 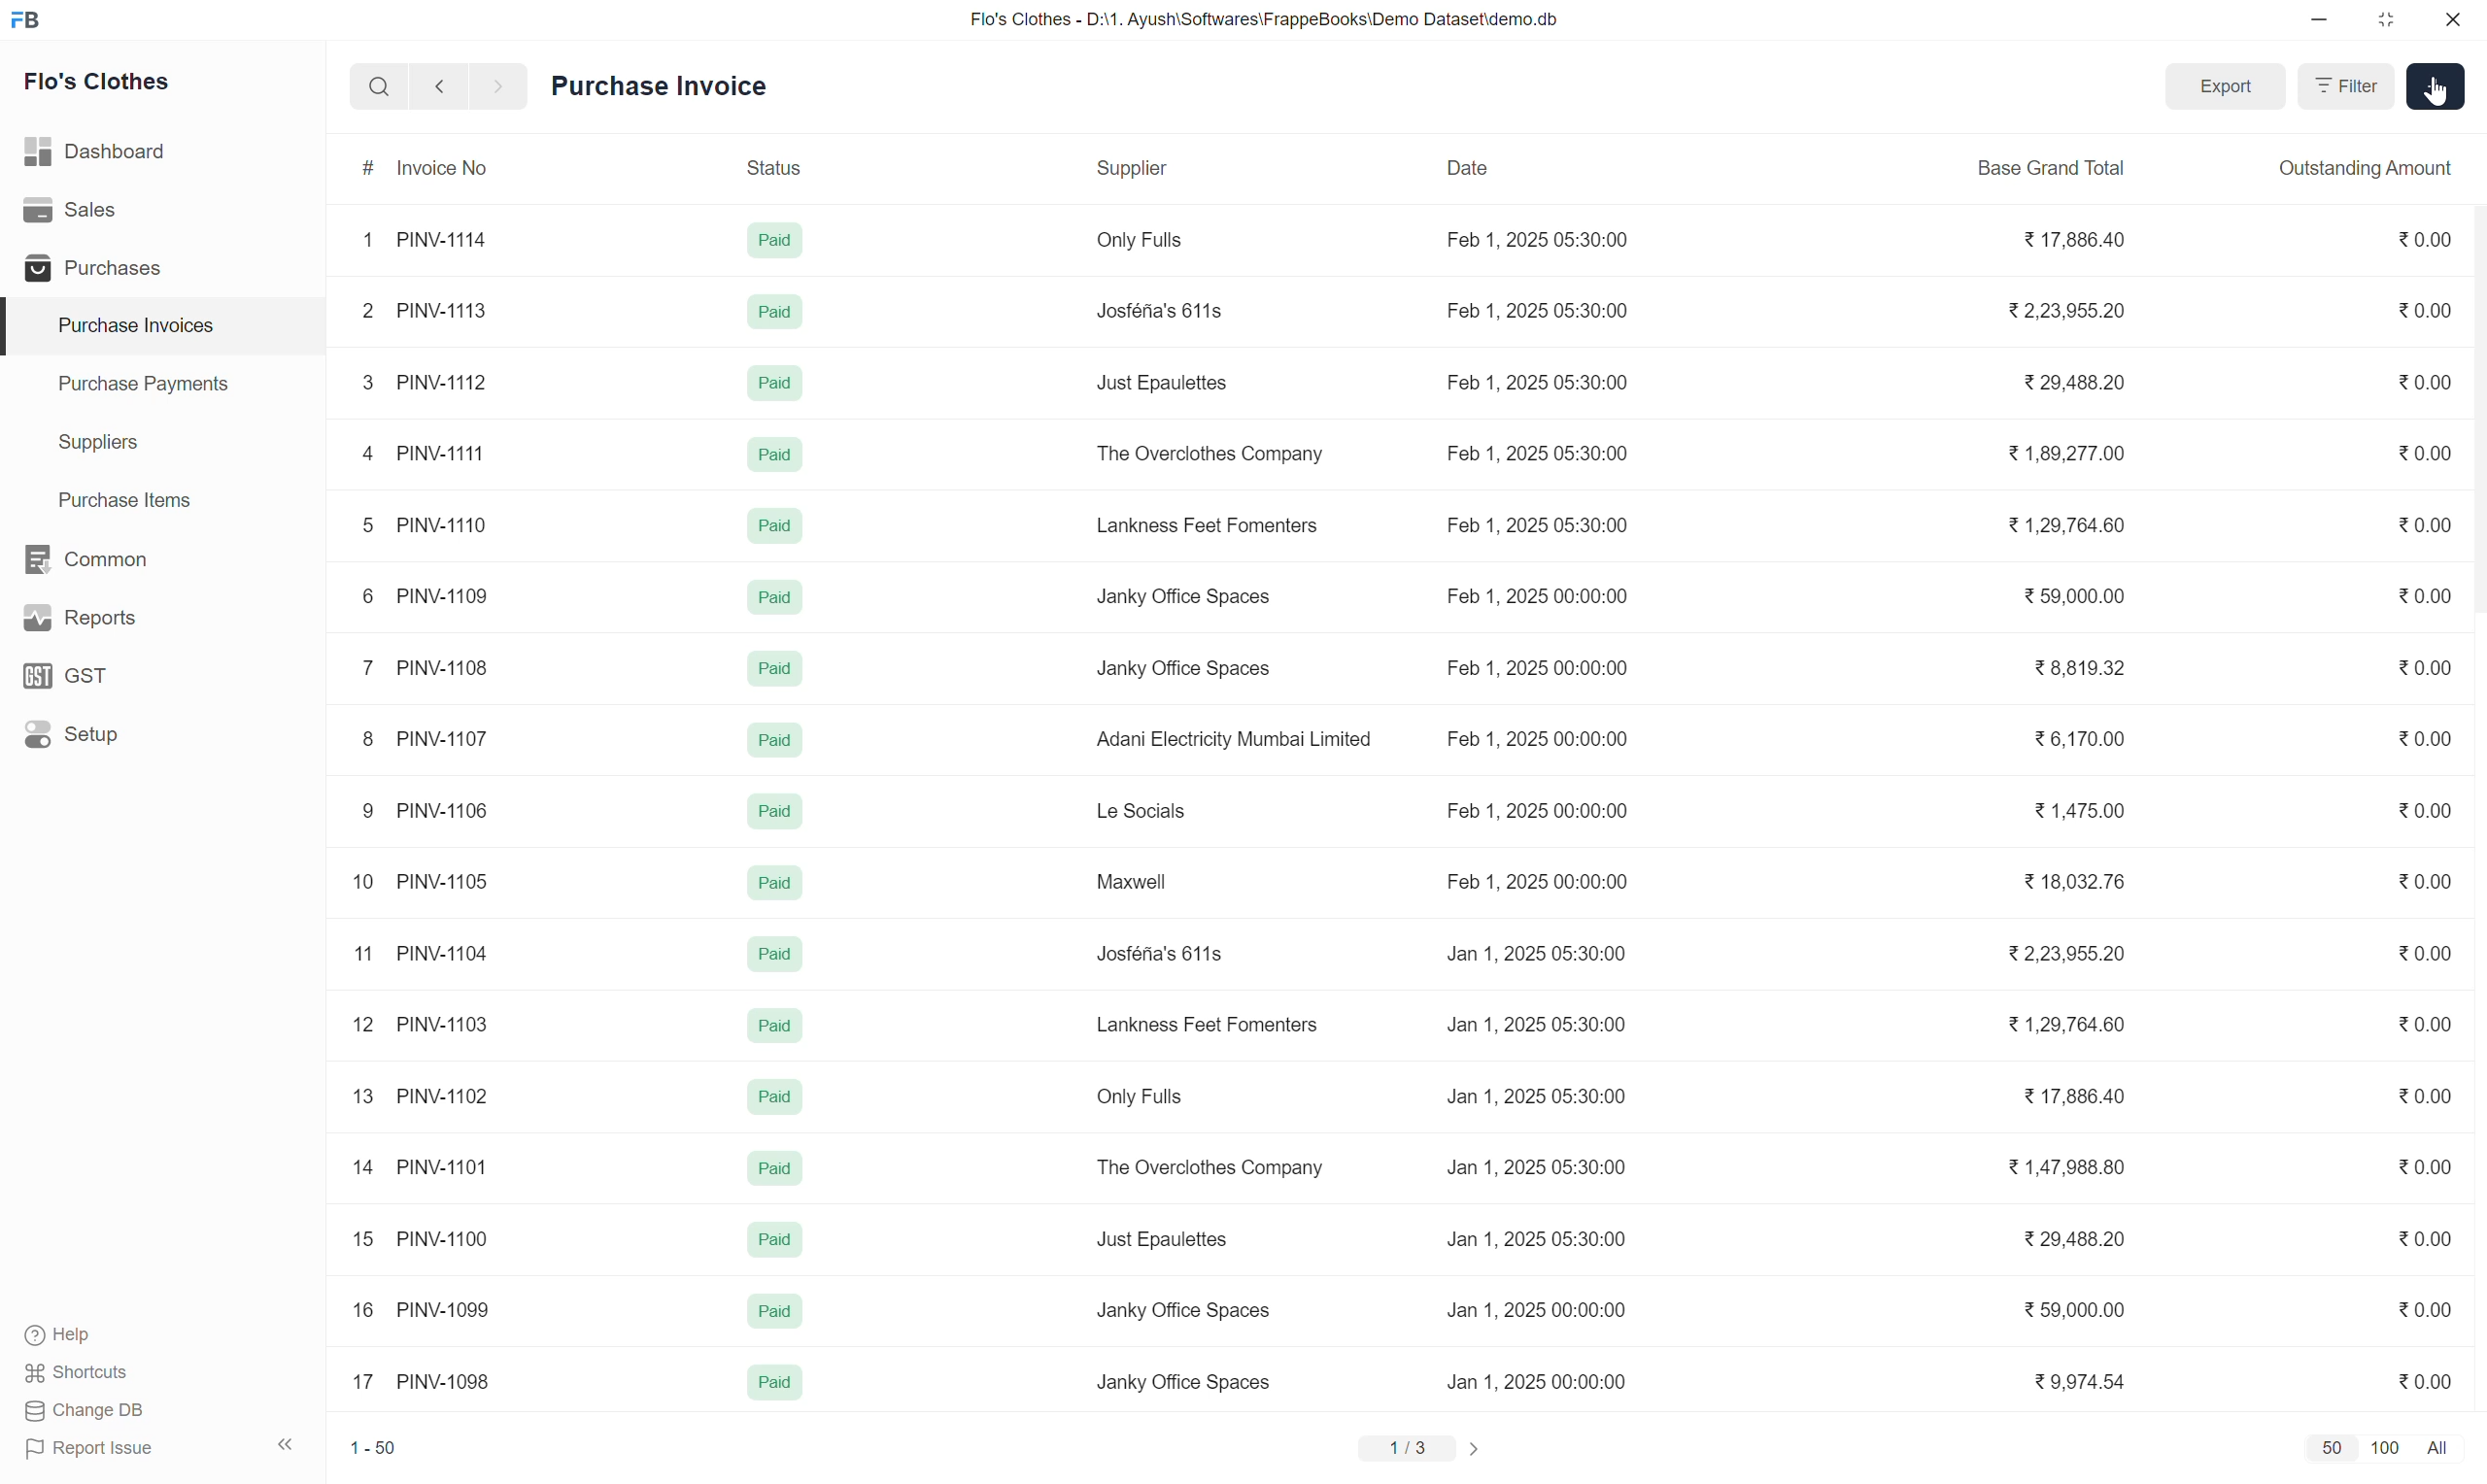 I want to click on Report Issue, so click(x=90, y=1449).